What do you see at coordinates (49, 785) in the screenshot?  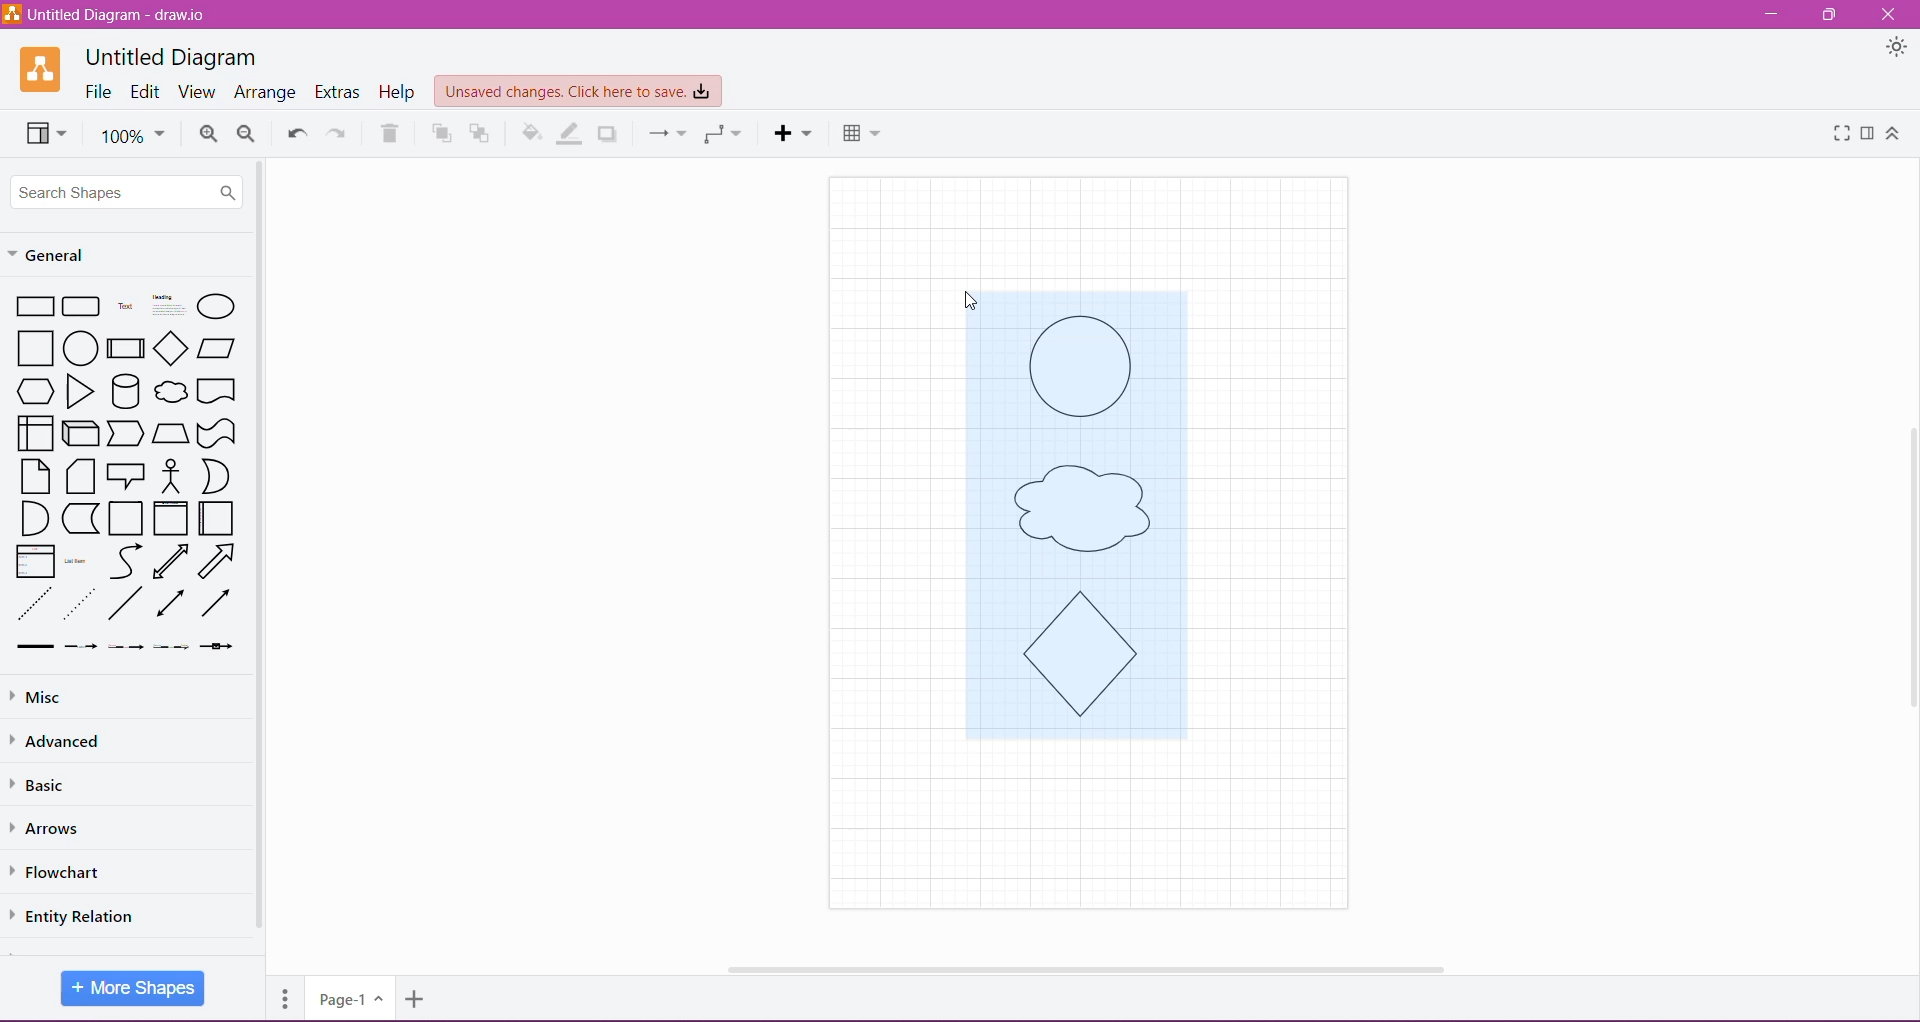 I see `Basic` at bounding box center [49, 785].